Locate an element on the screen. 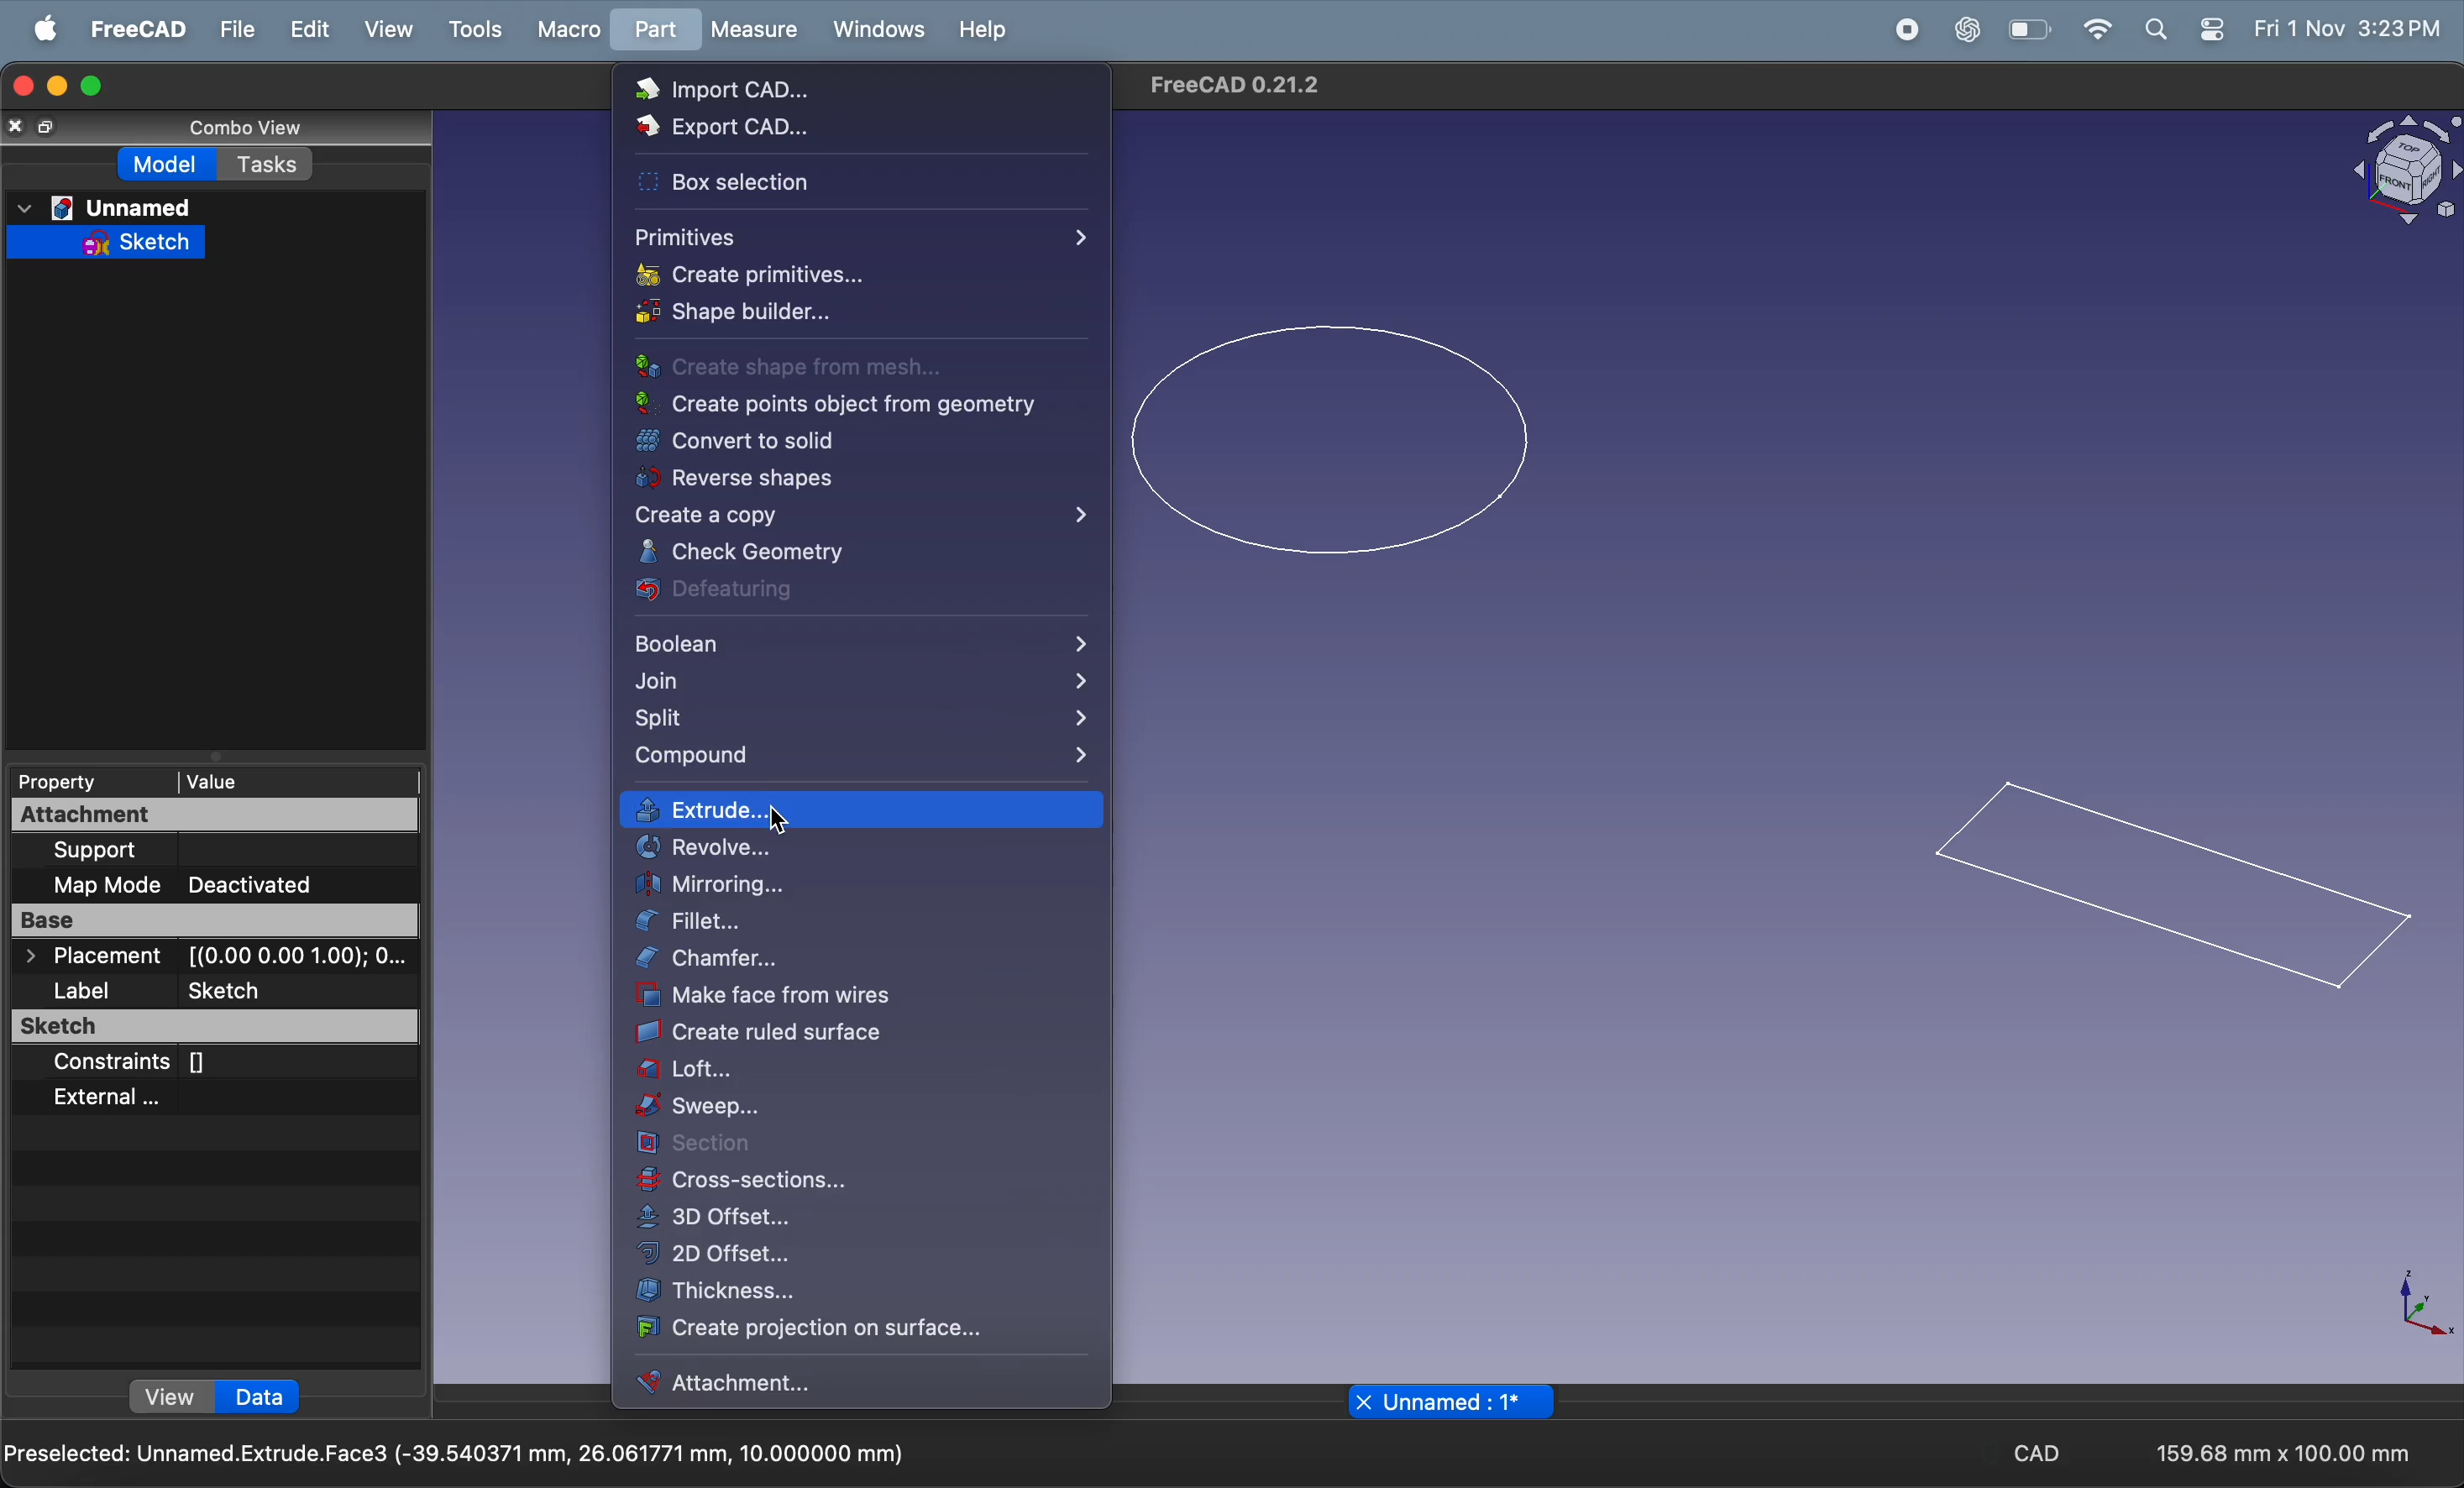 This screenshot has width=2464, height=1488. Boolean is located at coordinates (864, 641).